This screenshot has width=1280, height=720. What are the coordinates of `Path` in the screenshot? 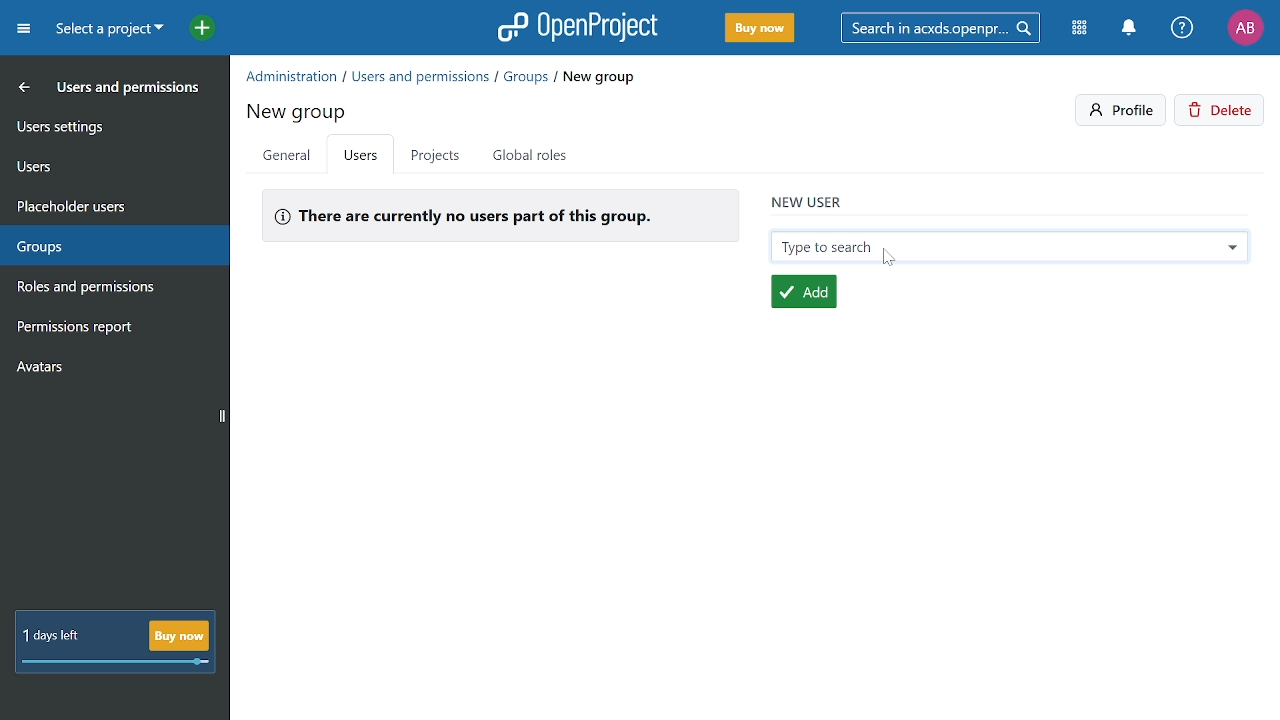 It's located at (442, 75).